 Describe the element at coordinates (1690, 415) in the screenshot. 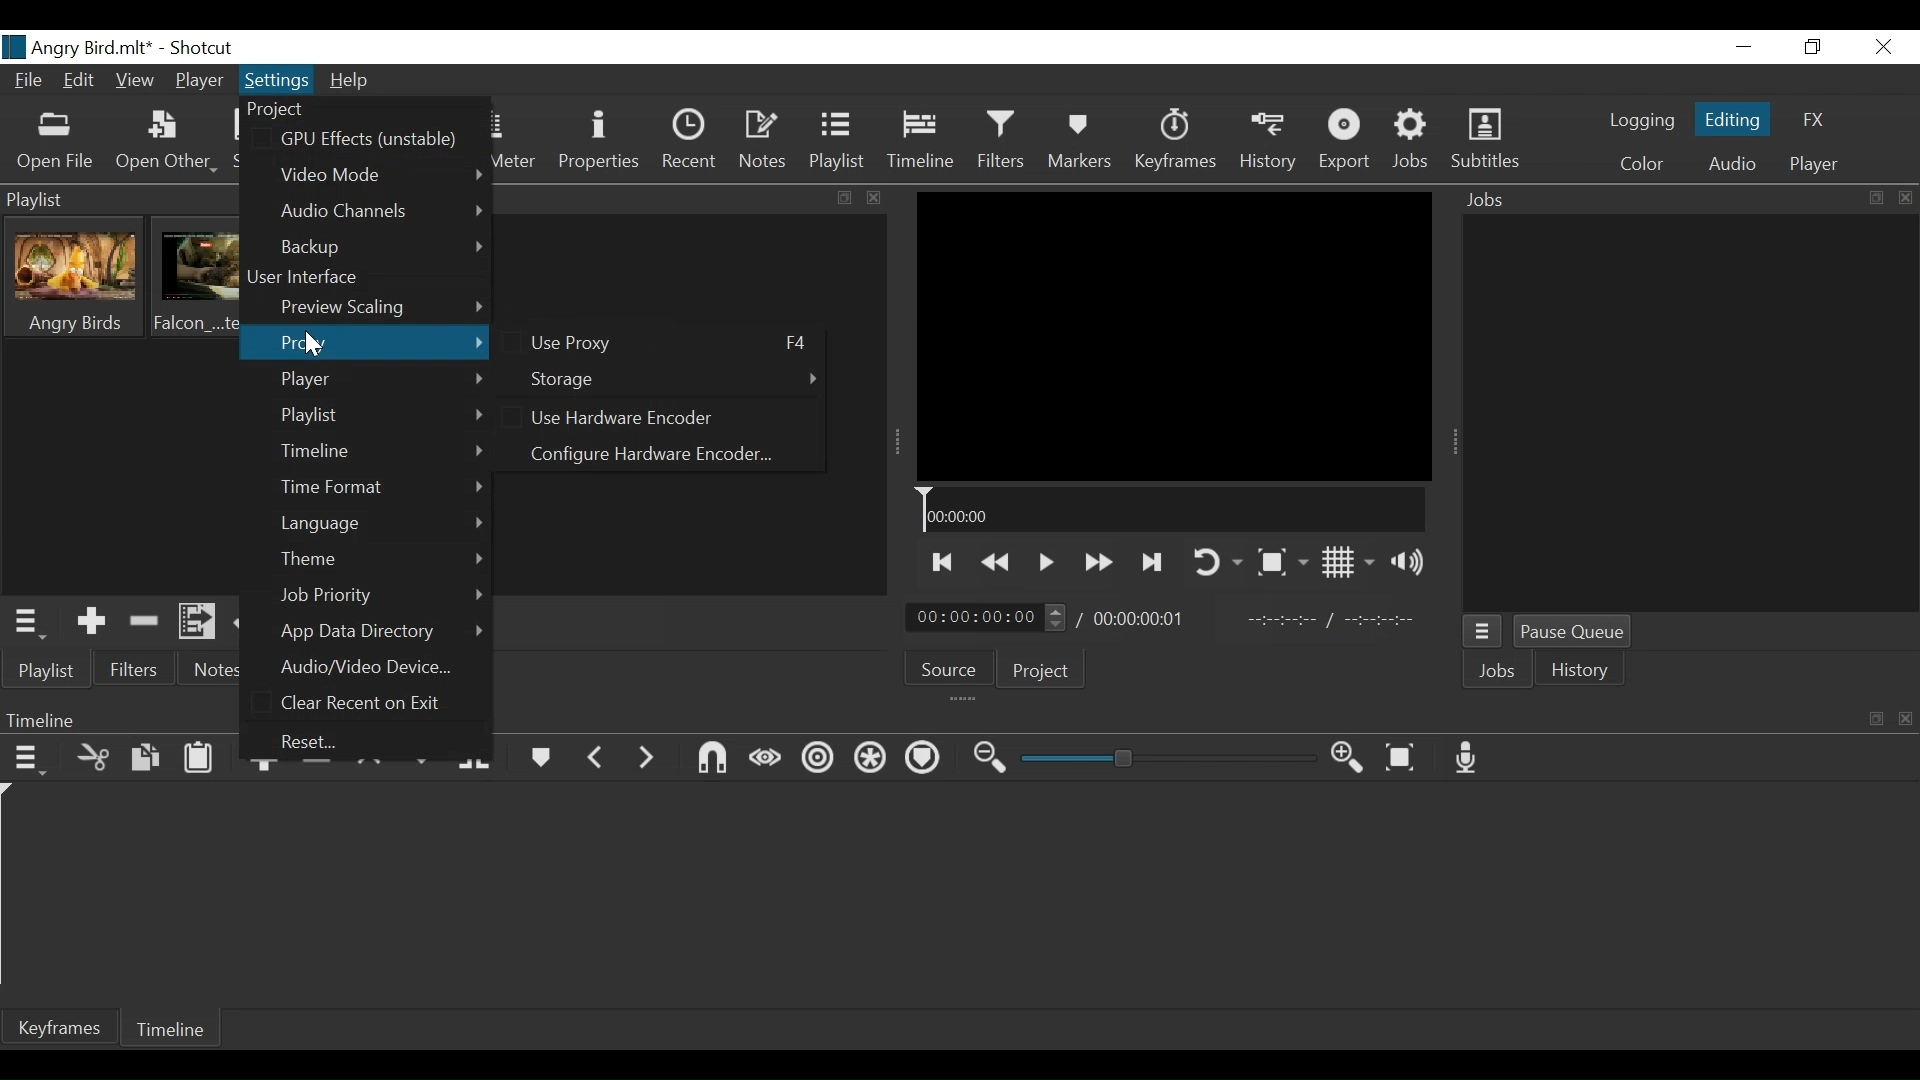

I see `Jobs Panel` at that location.